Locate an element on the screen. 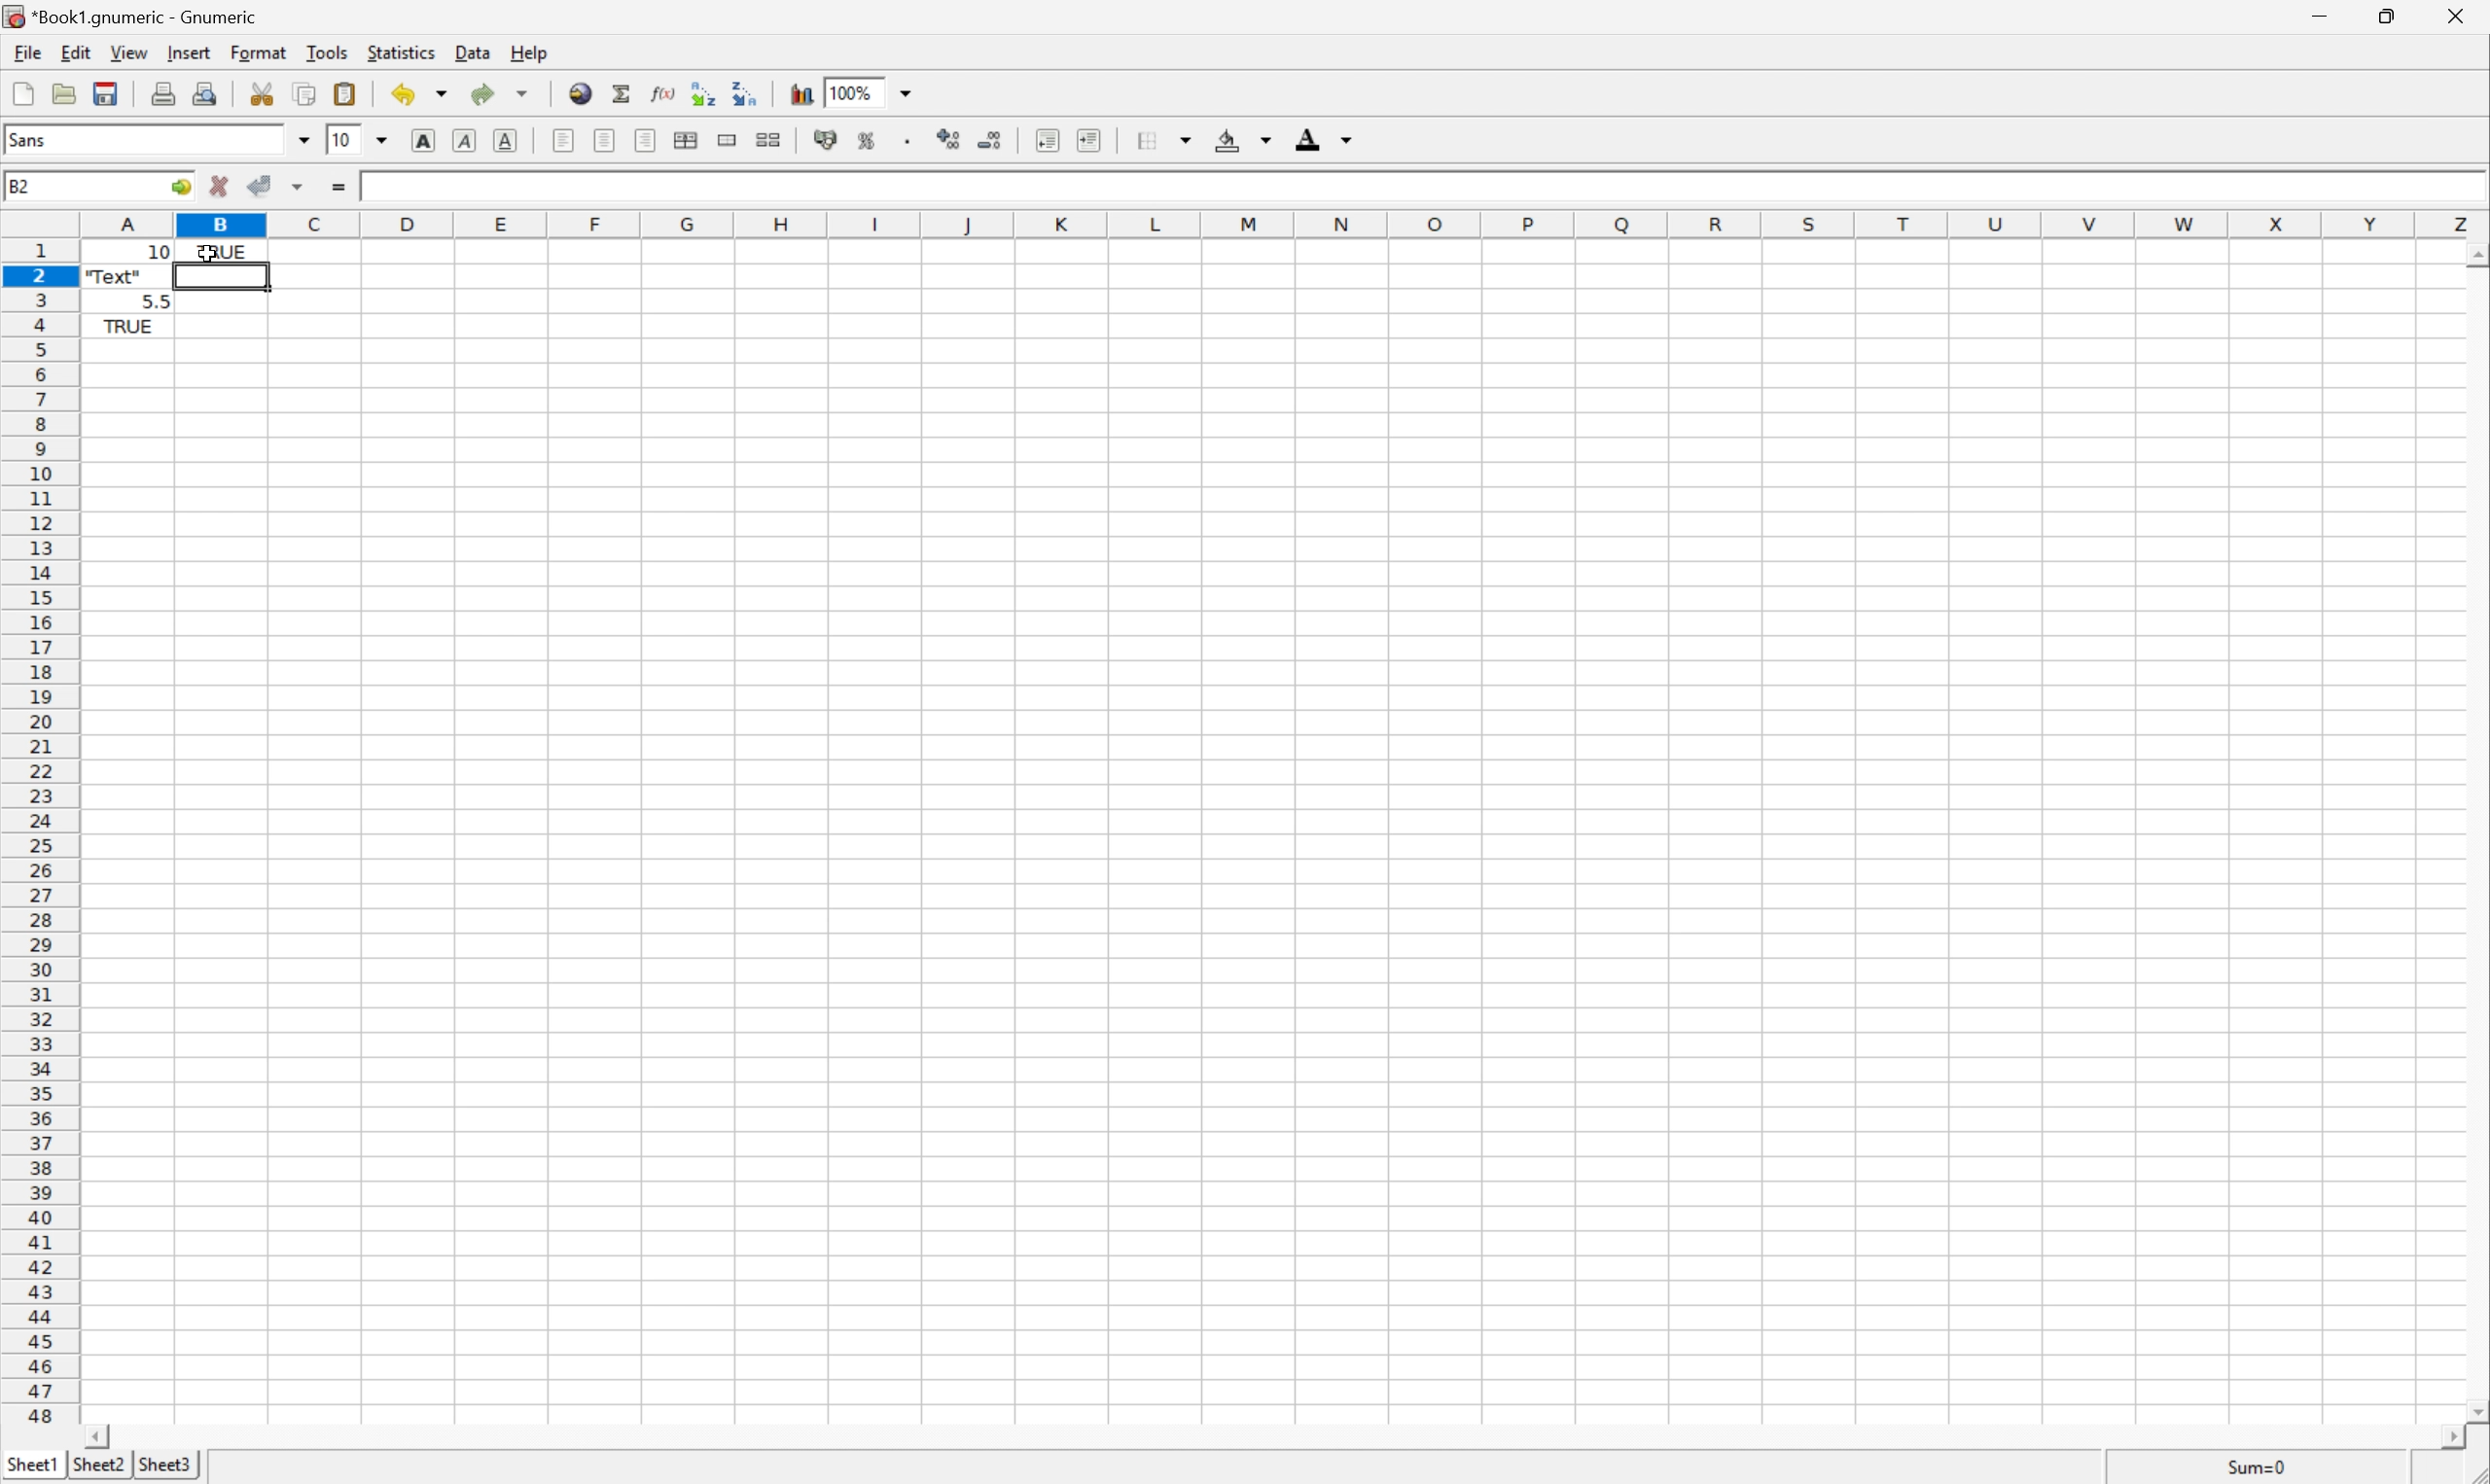 The height and width of the screenshot is (1484, 2490). 10 is located at coordinates (372, 186).